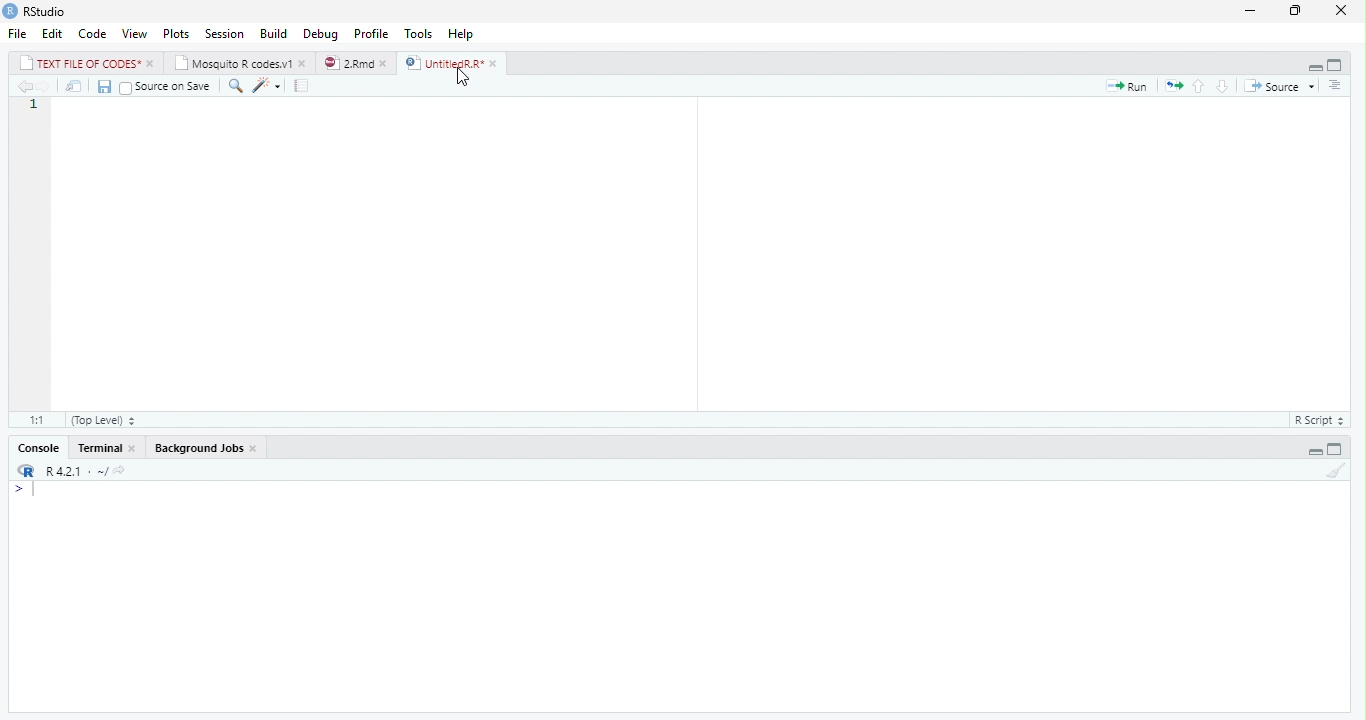 The width and height of the screenshot is (1366, 720). I want to click on Code, so click(93, 34).